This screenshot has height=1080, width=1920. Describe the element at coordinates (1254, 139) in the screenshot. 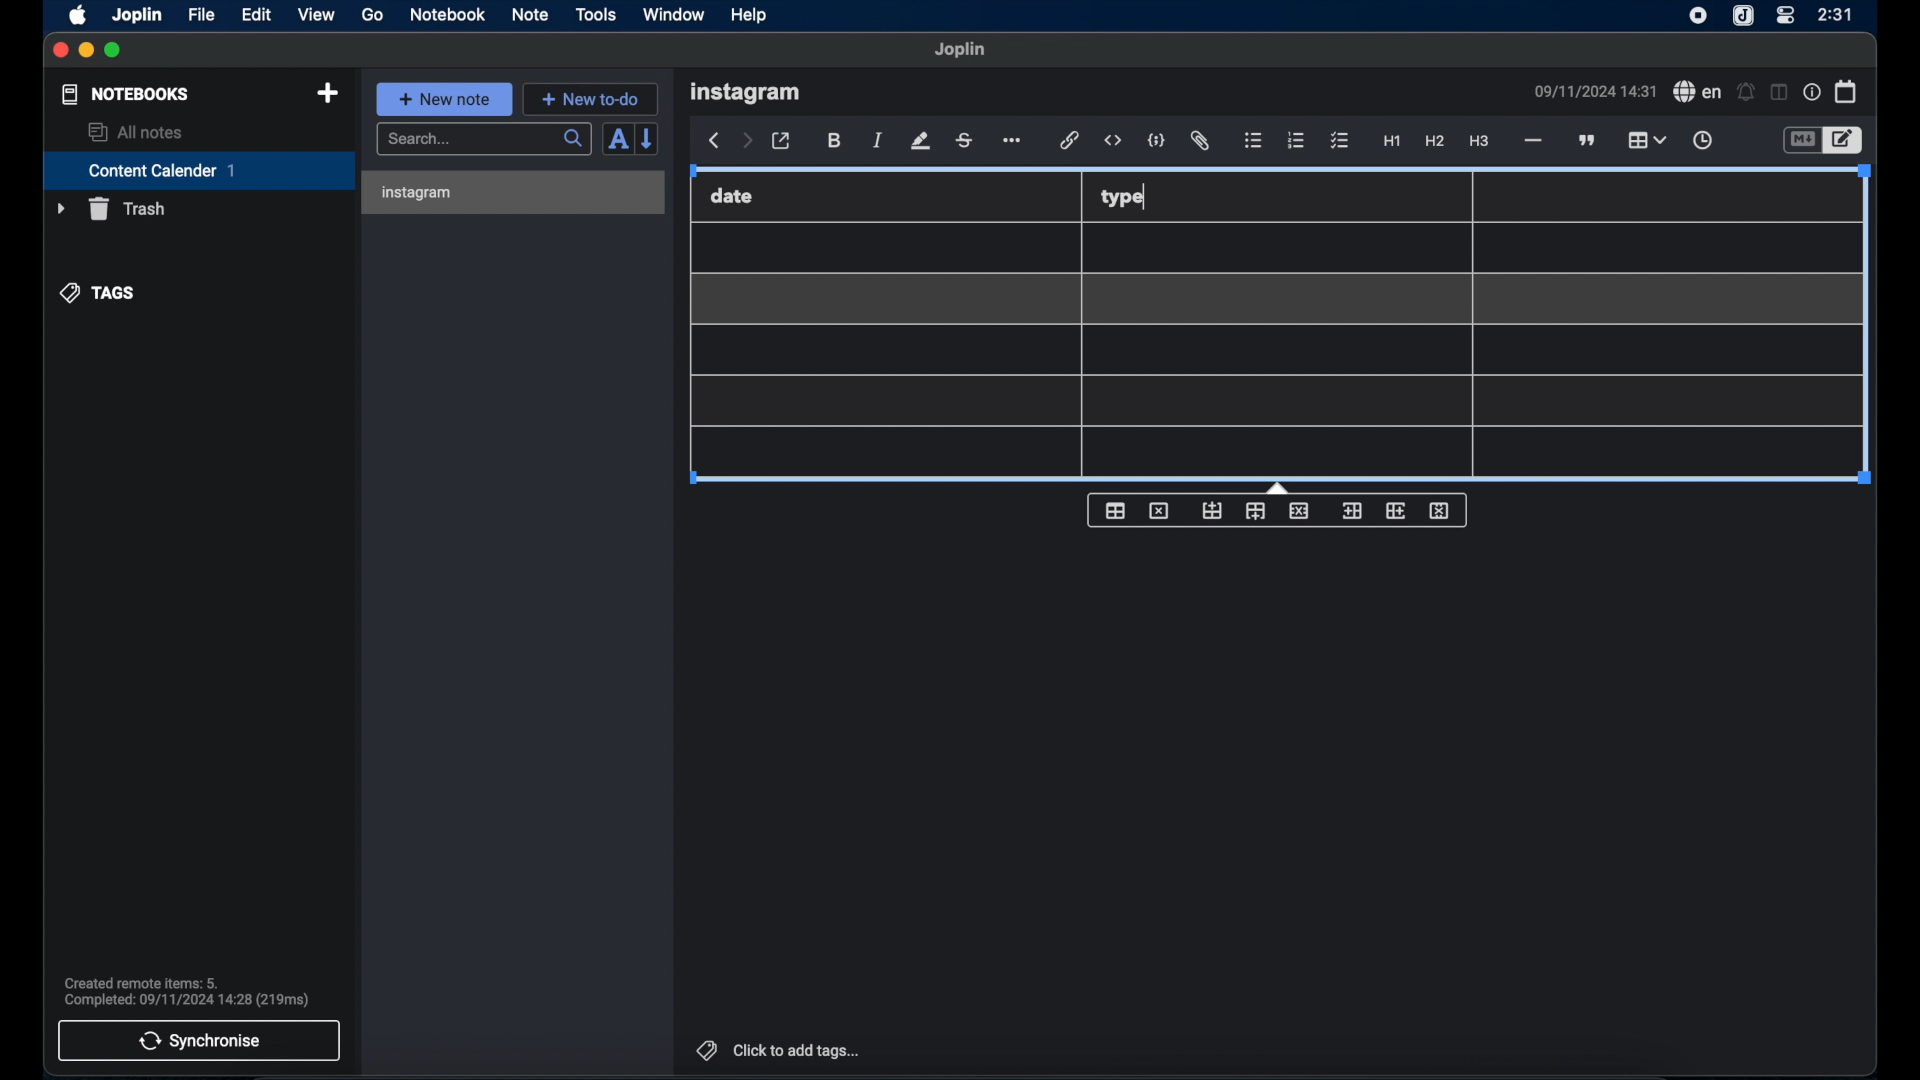

I see `bulleted  list` at that location.